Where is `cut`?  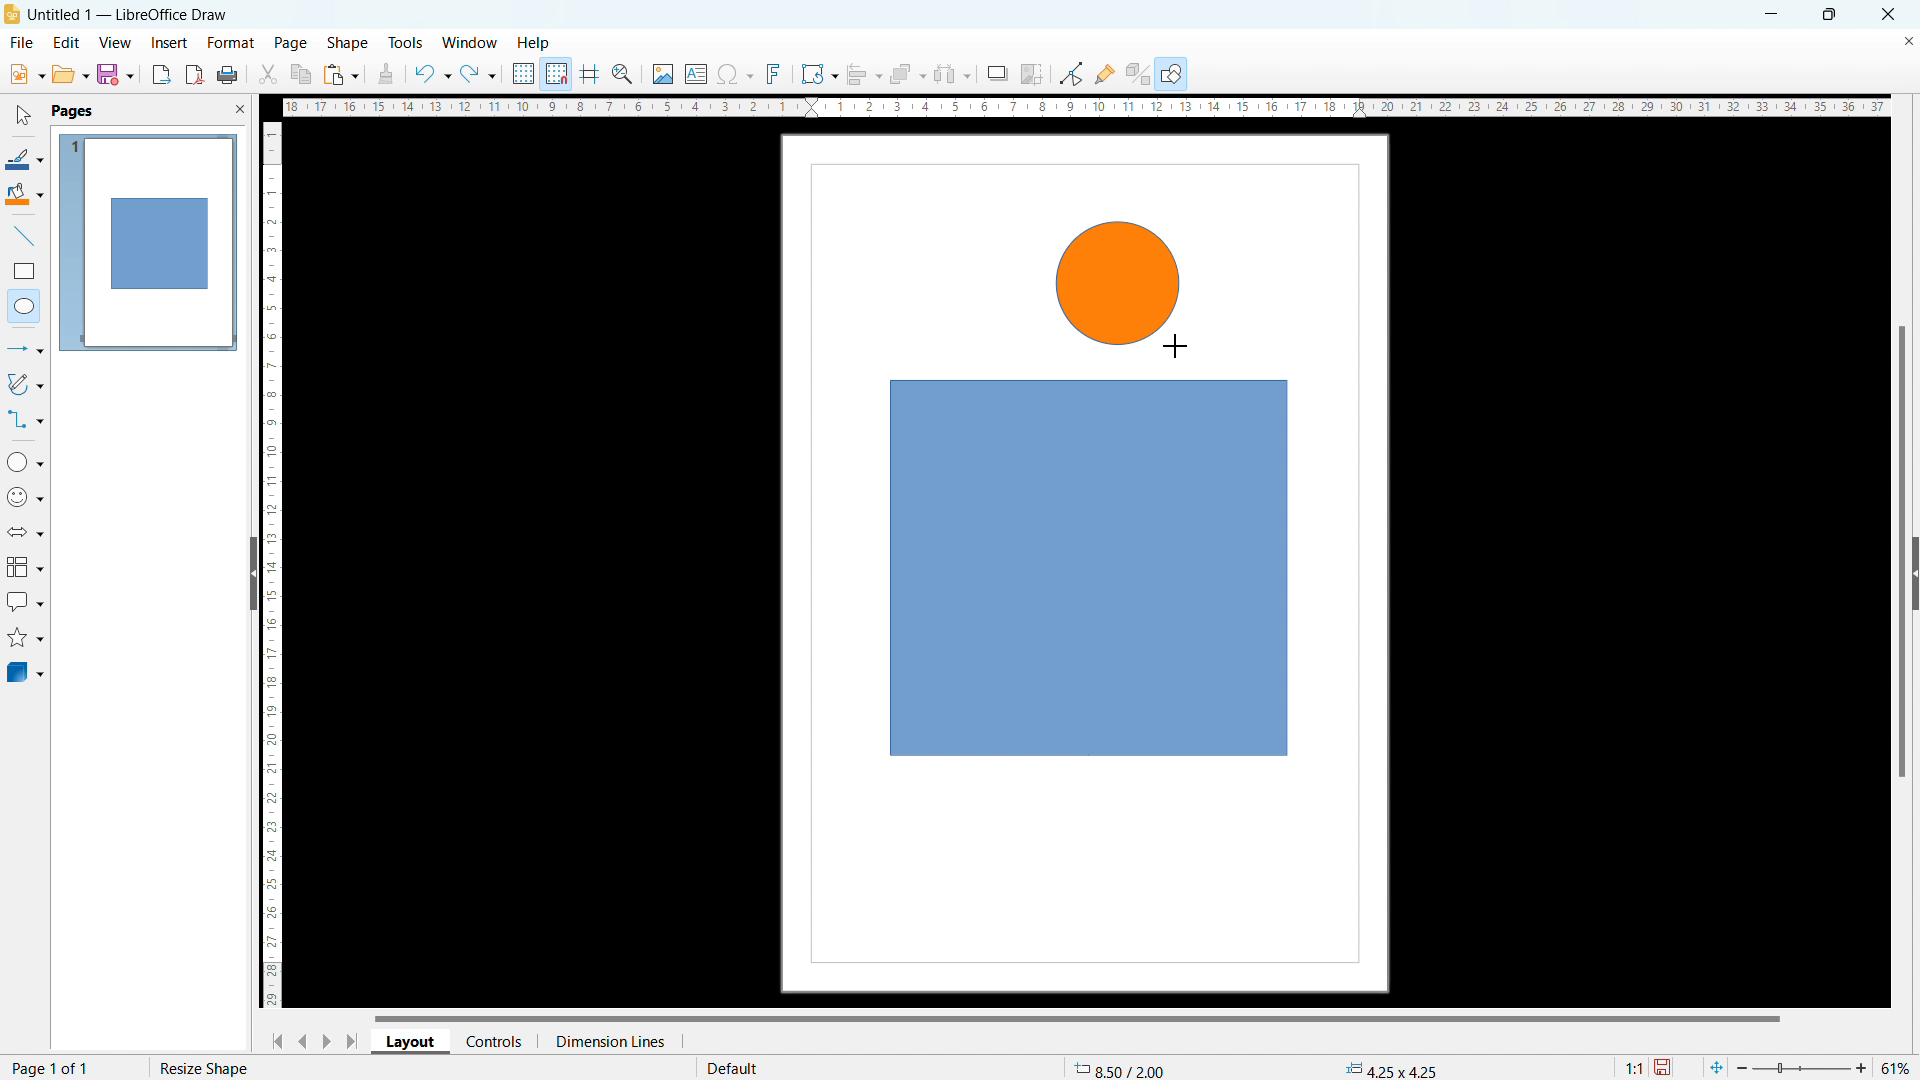 cut is located at coordinates (269, 74).